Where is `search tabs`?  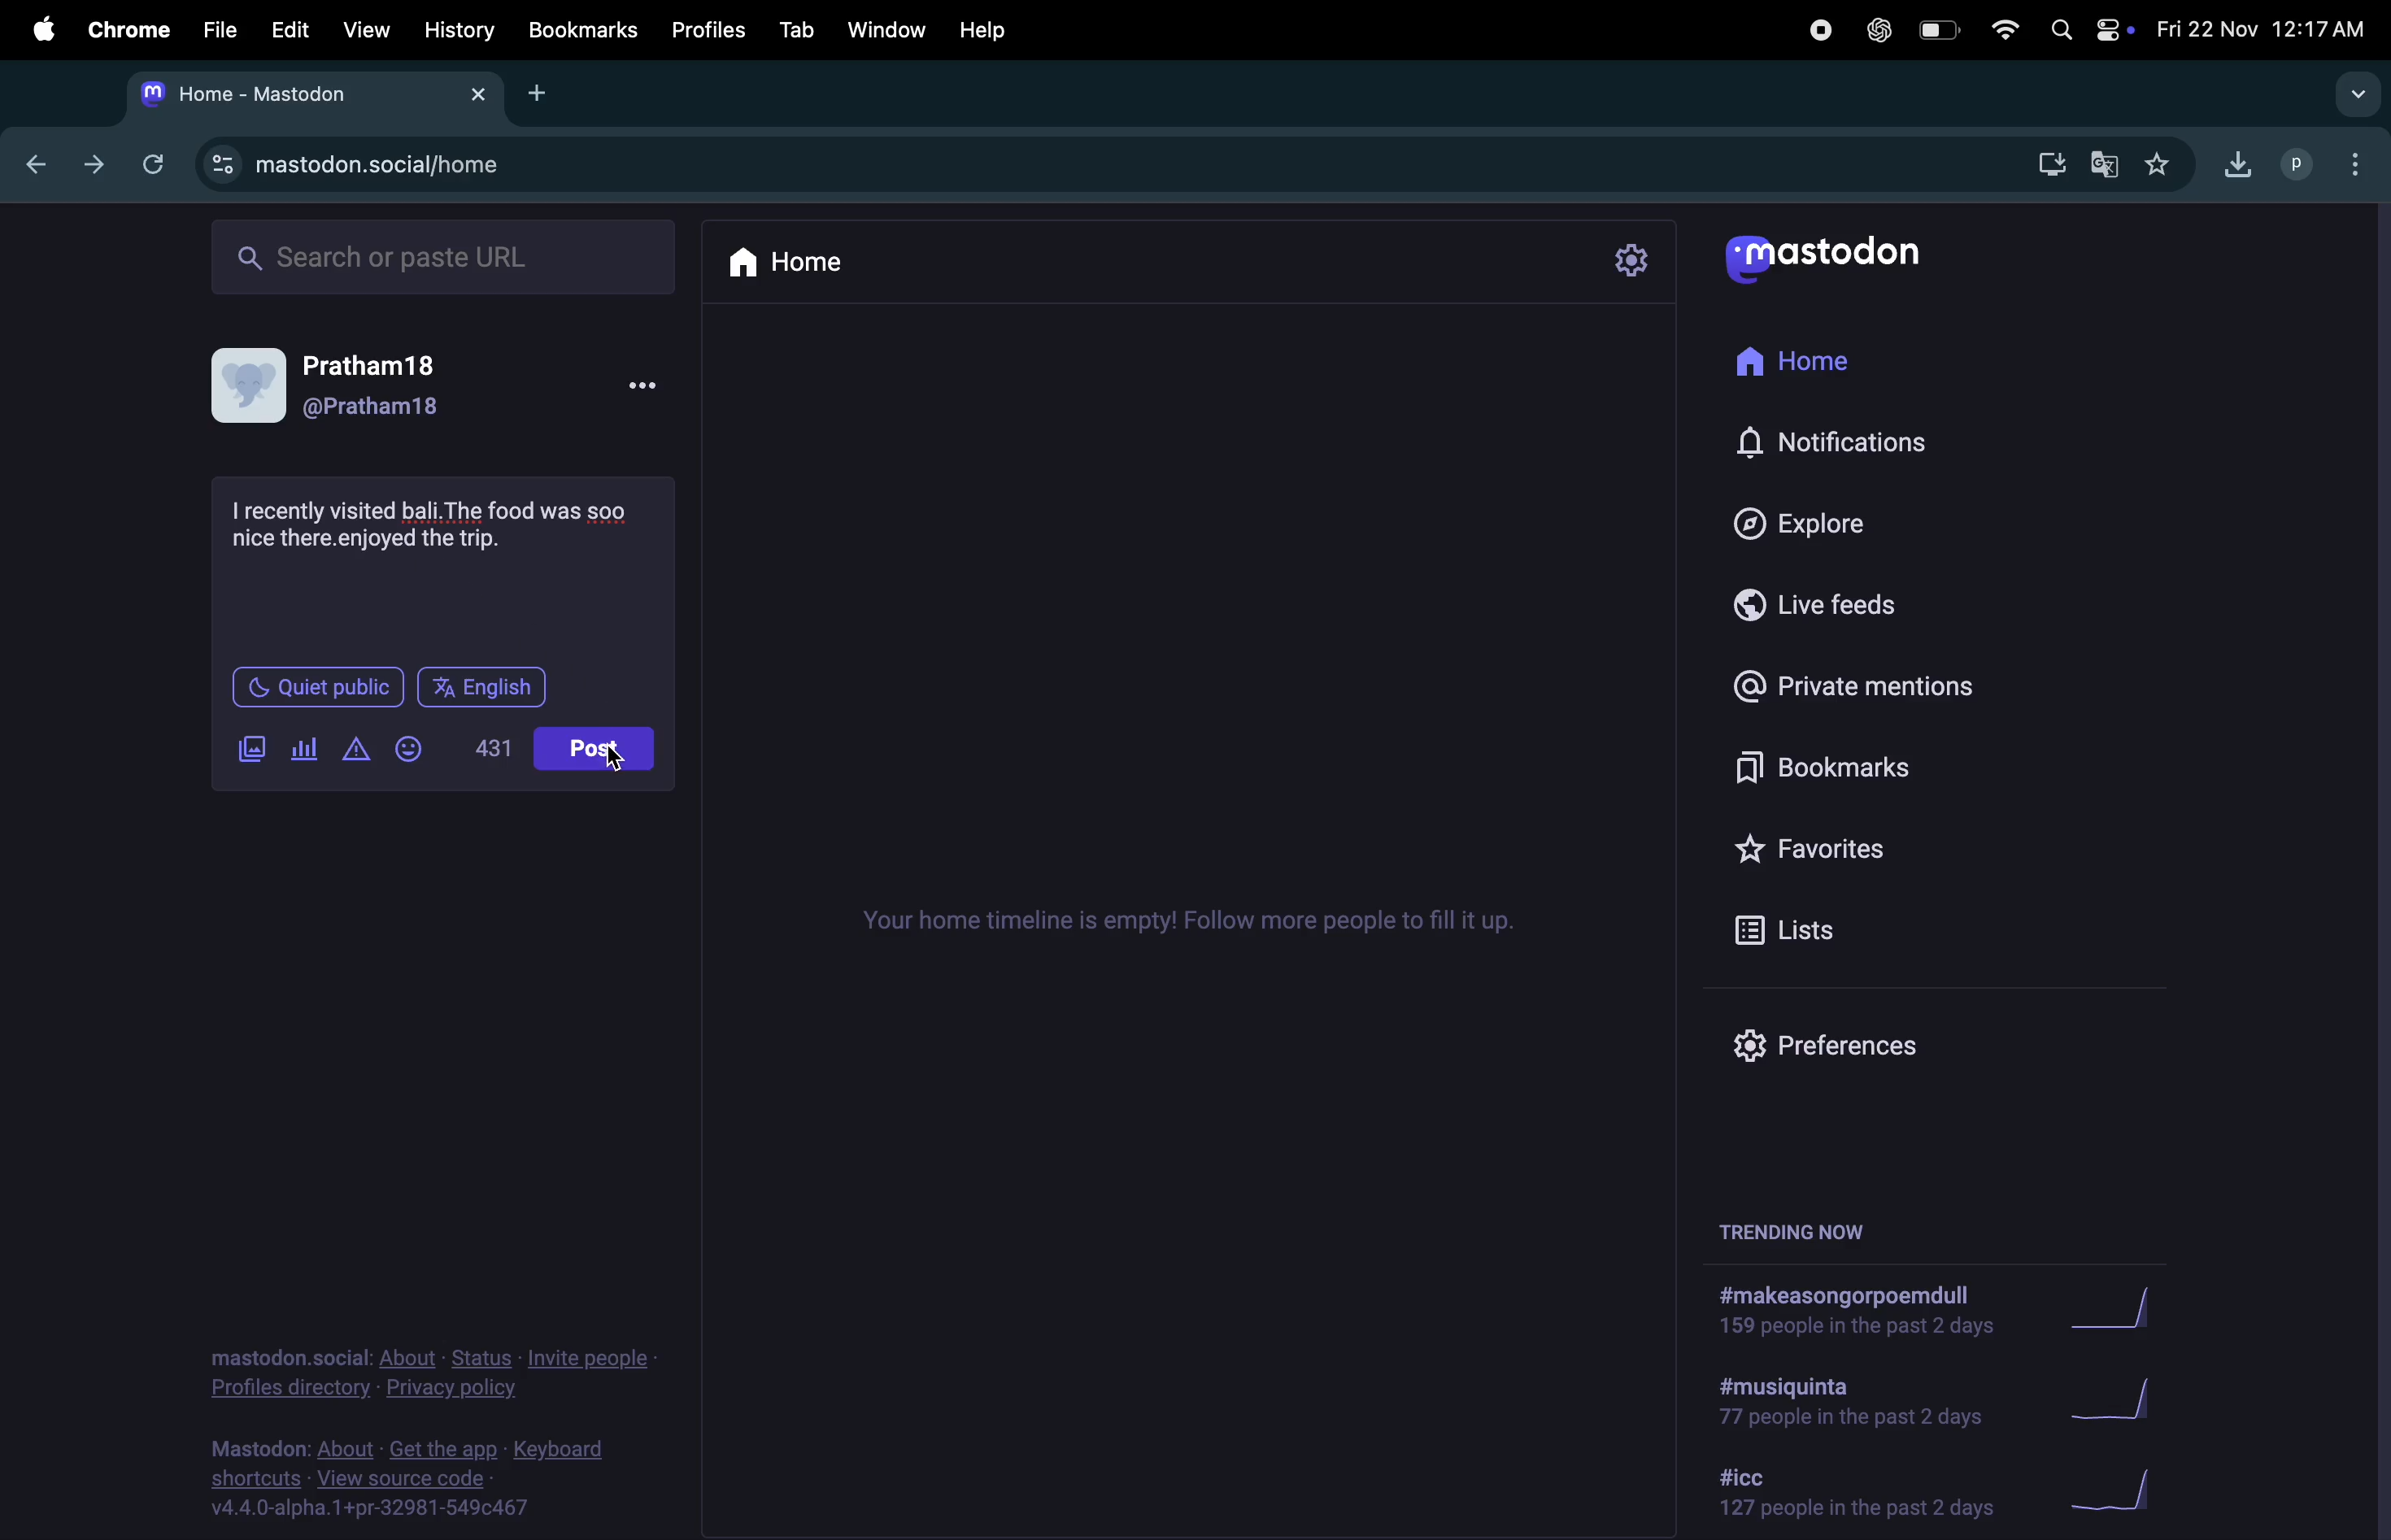 search tabs is located at coordinates (2350, 96).